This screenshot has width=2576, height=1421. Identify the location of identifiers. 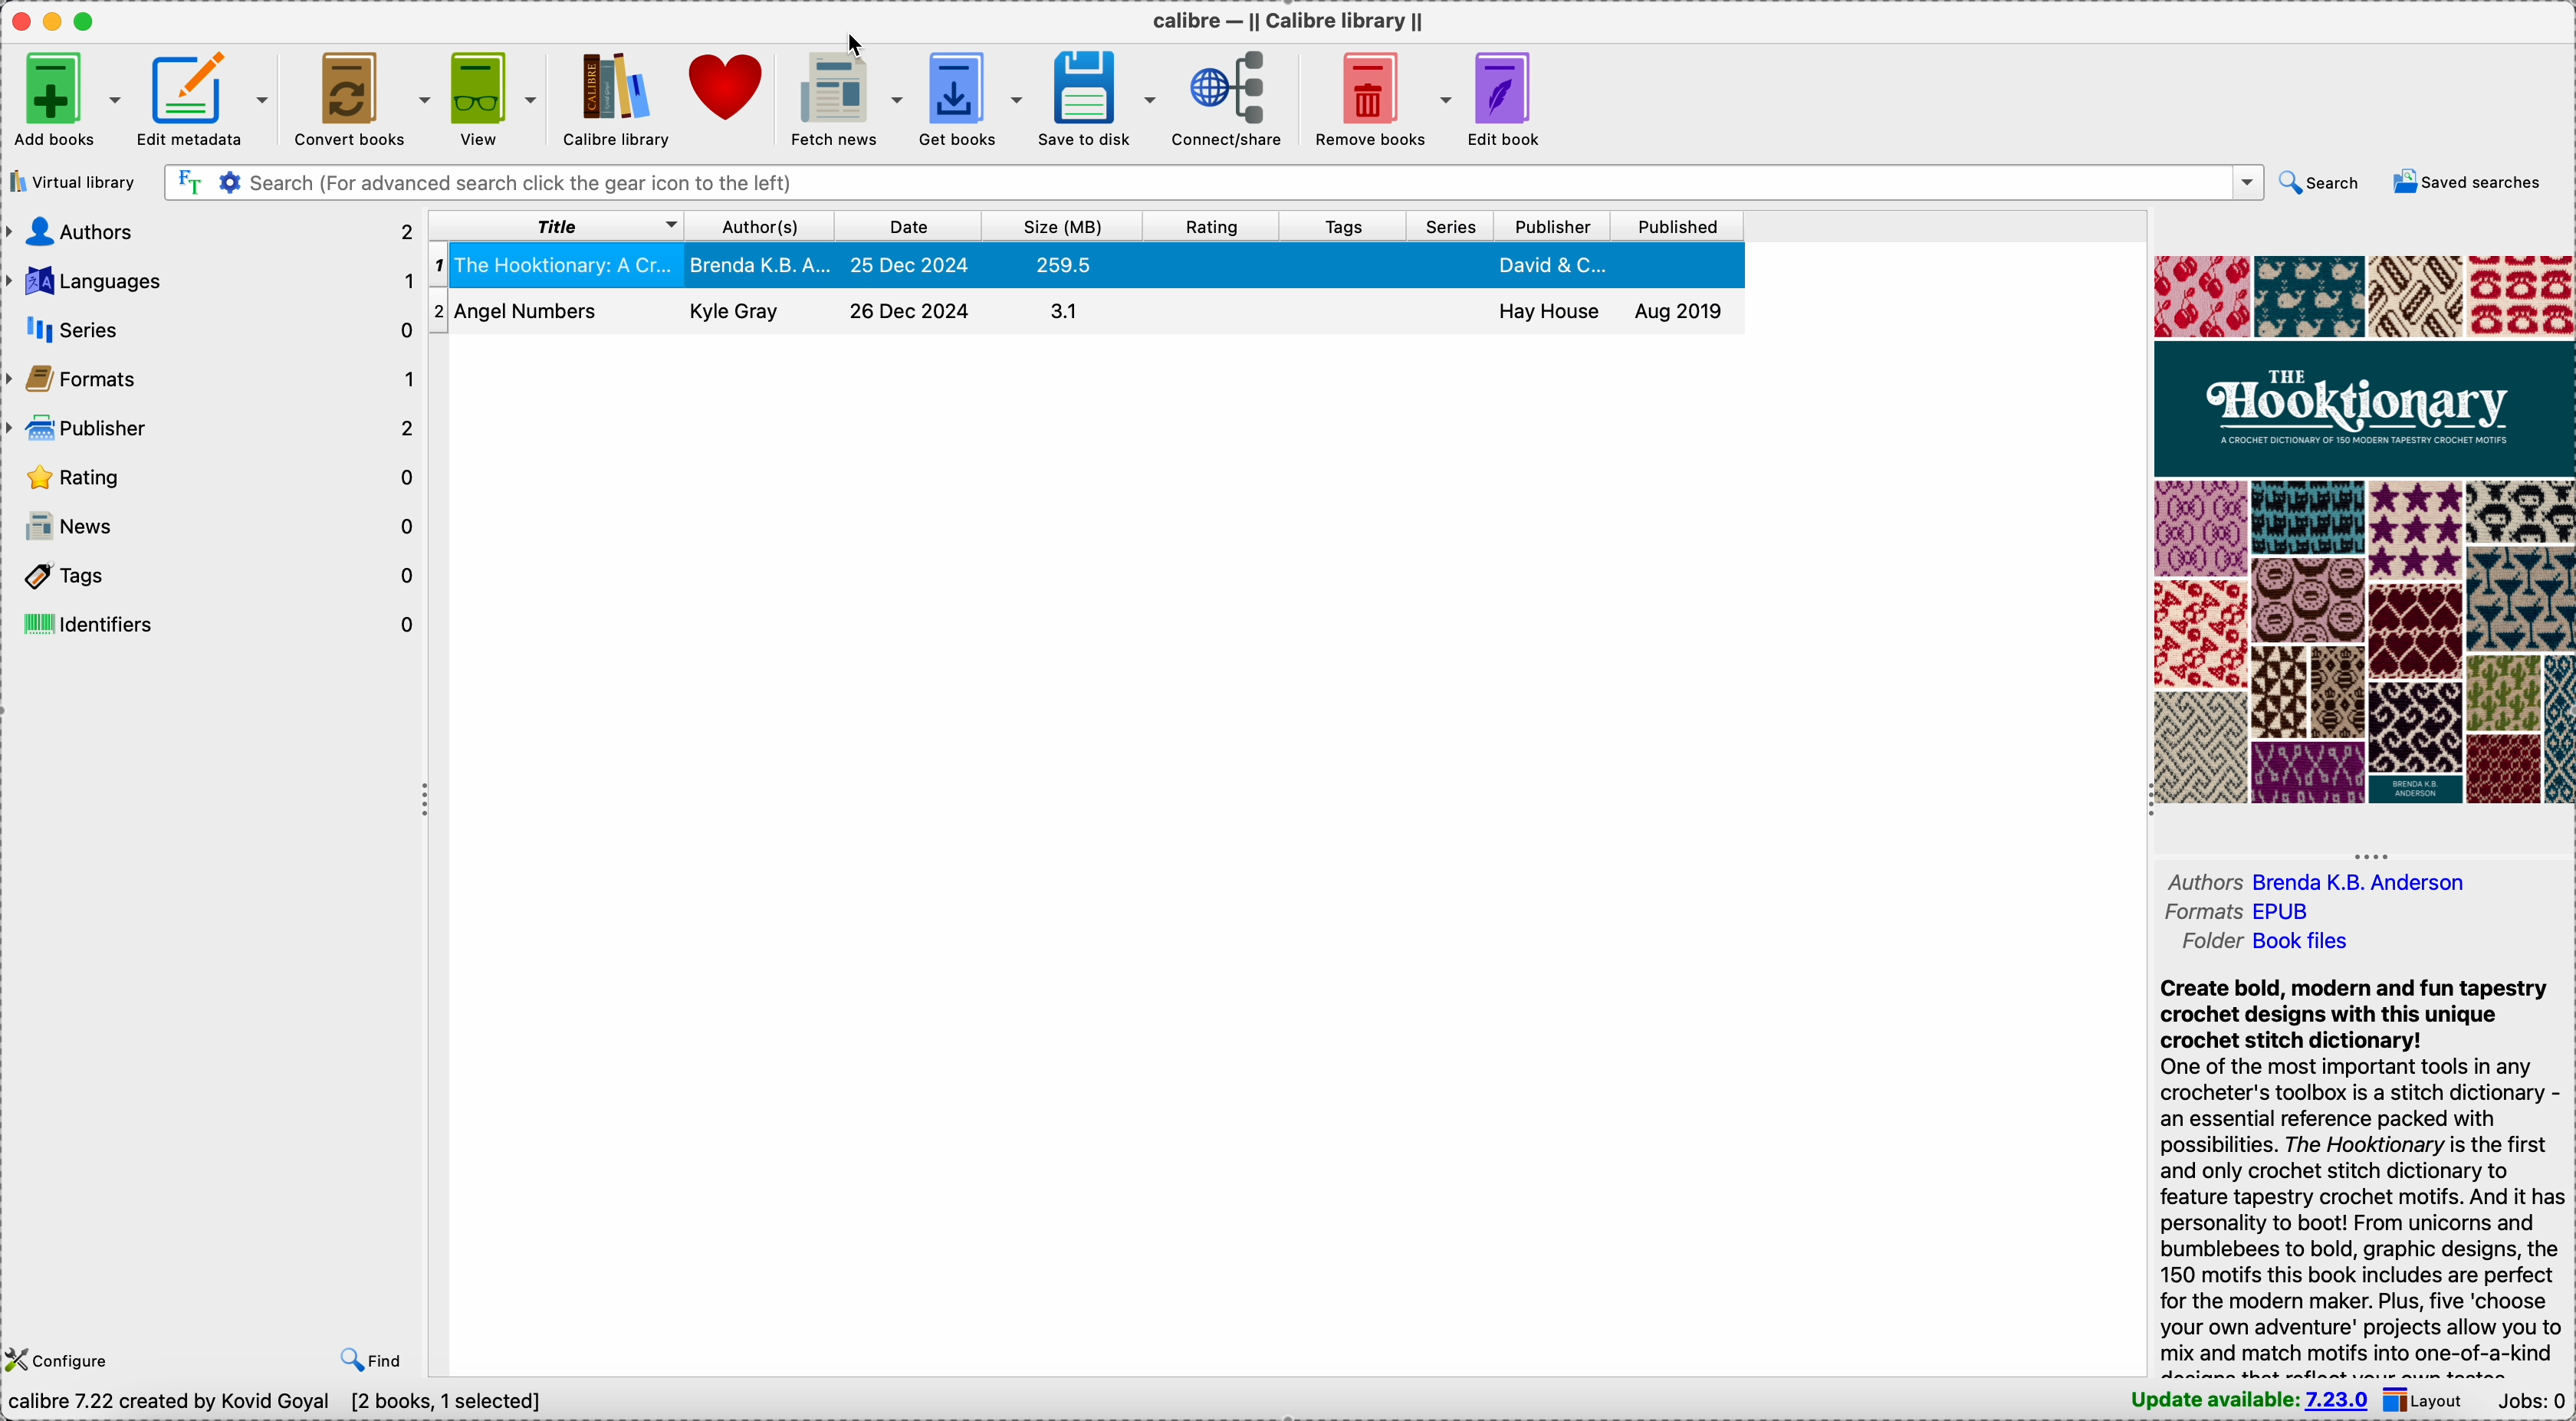
(218, 619).